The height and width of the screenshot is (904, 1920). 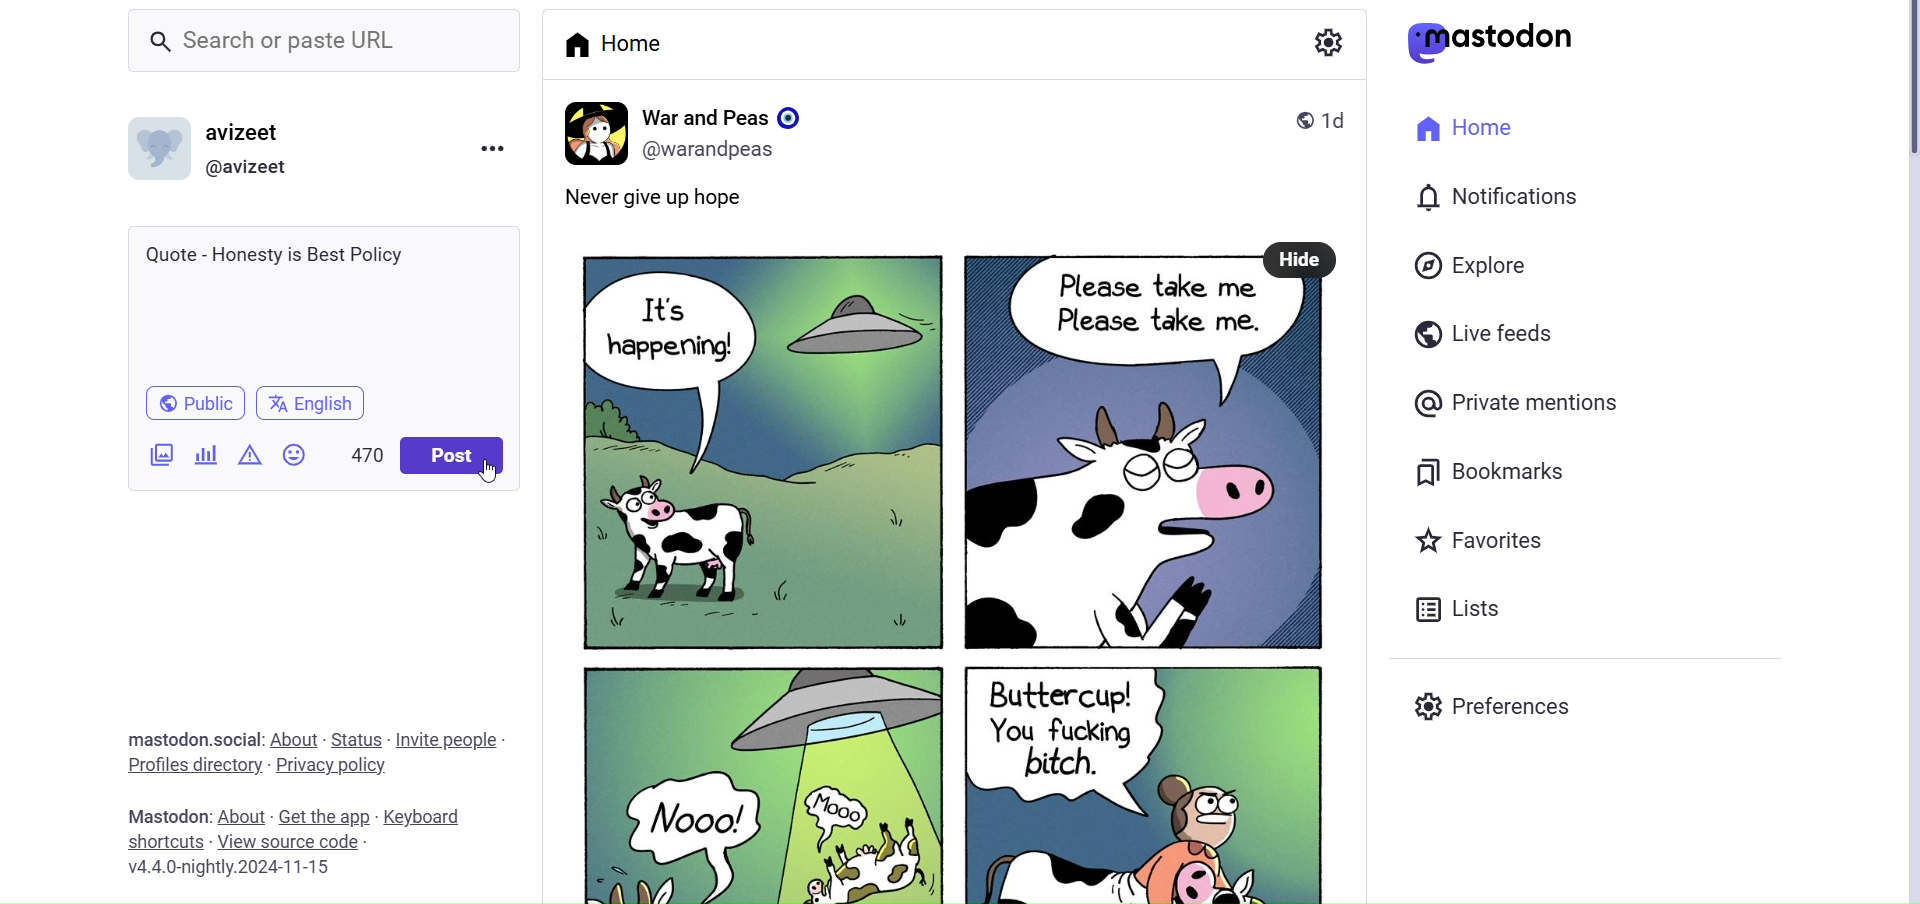 What do you see at coordinates (1478, 539) in the screenshot?
I see `Favorites` at bounding box center [1478, 539].